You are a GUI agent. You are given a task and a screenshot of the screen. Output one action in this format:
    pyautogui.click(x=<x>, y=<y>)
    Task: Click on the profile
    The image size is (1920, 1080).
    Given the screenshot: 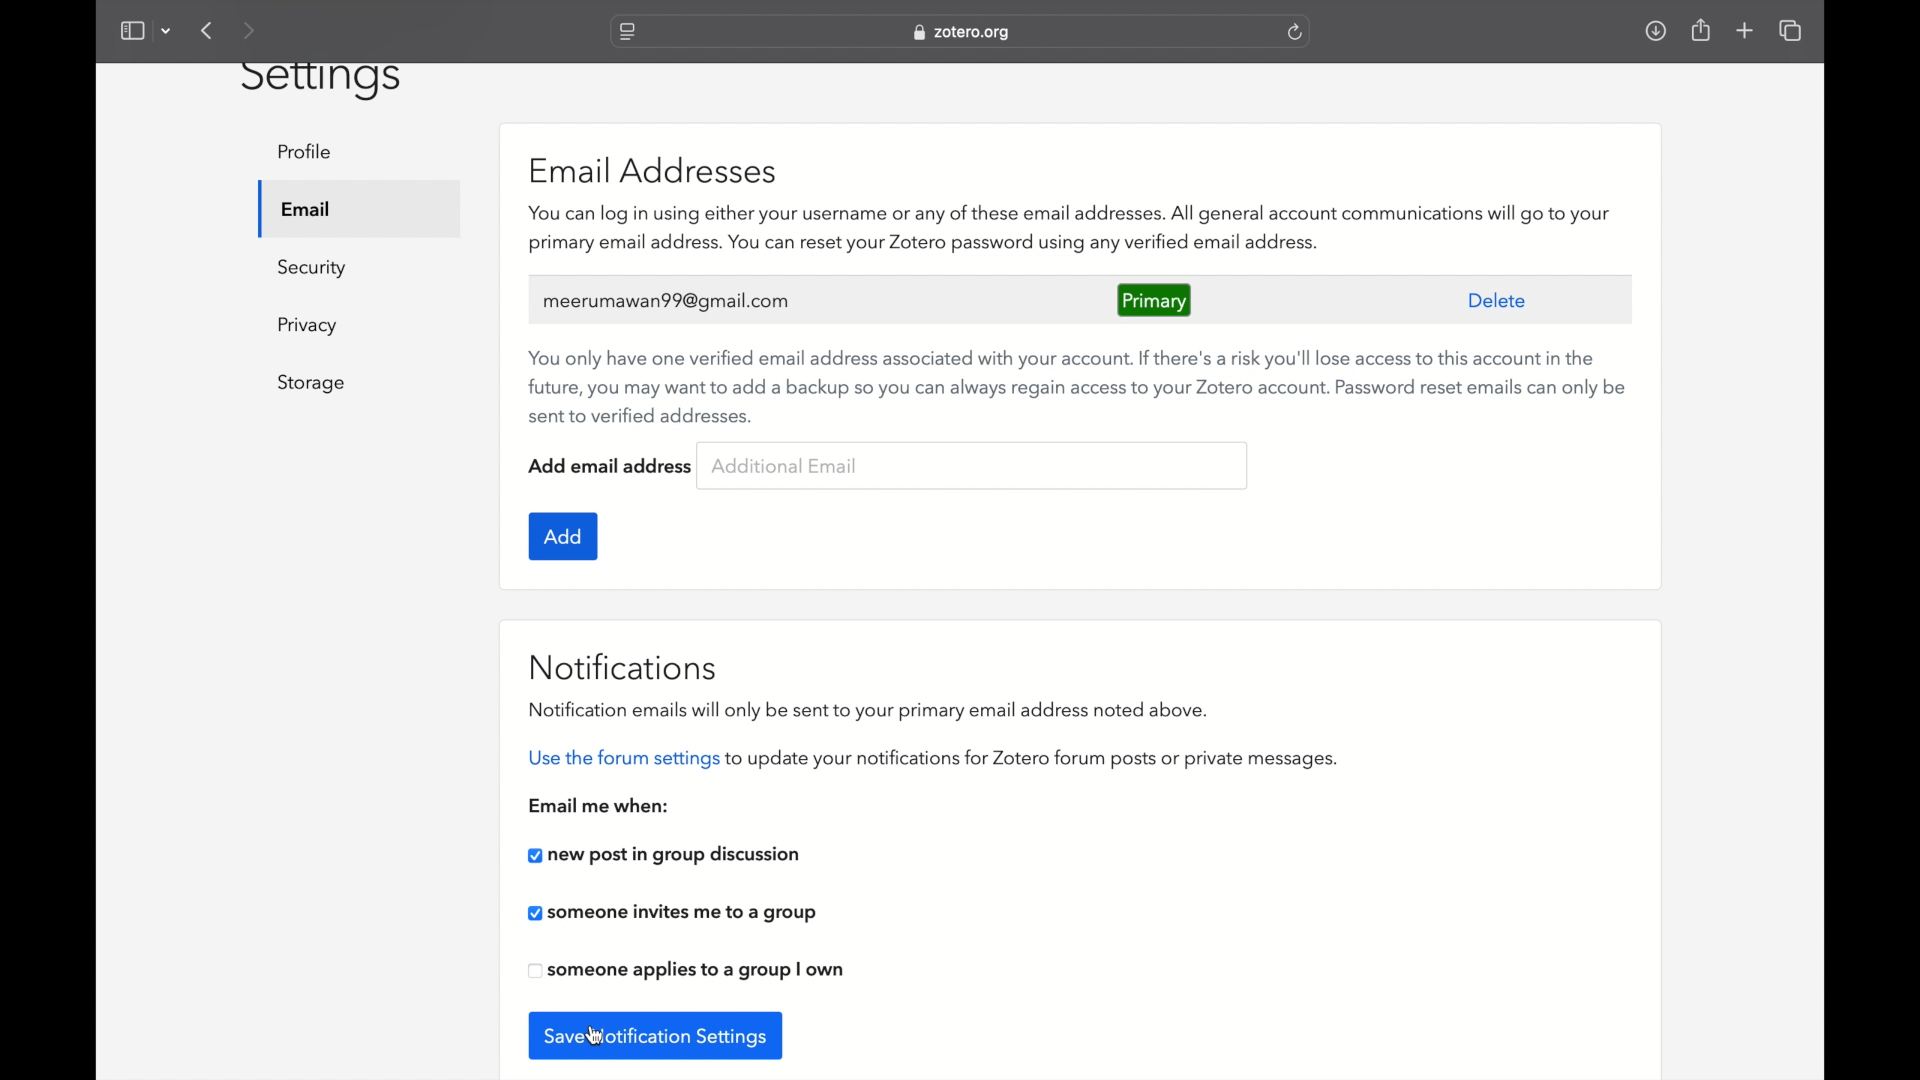 What is the action you would take?
    pyautogui.click(x=305, y=153)
    